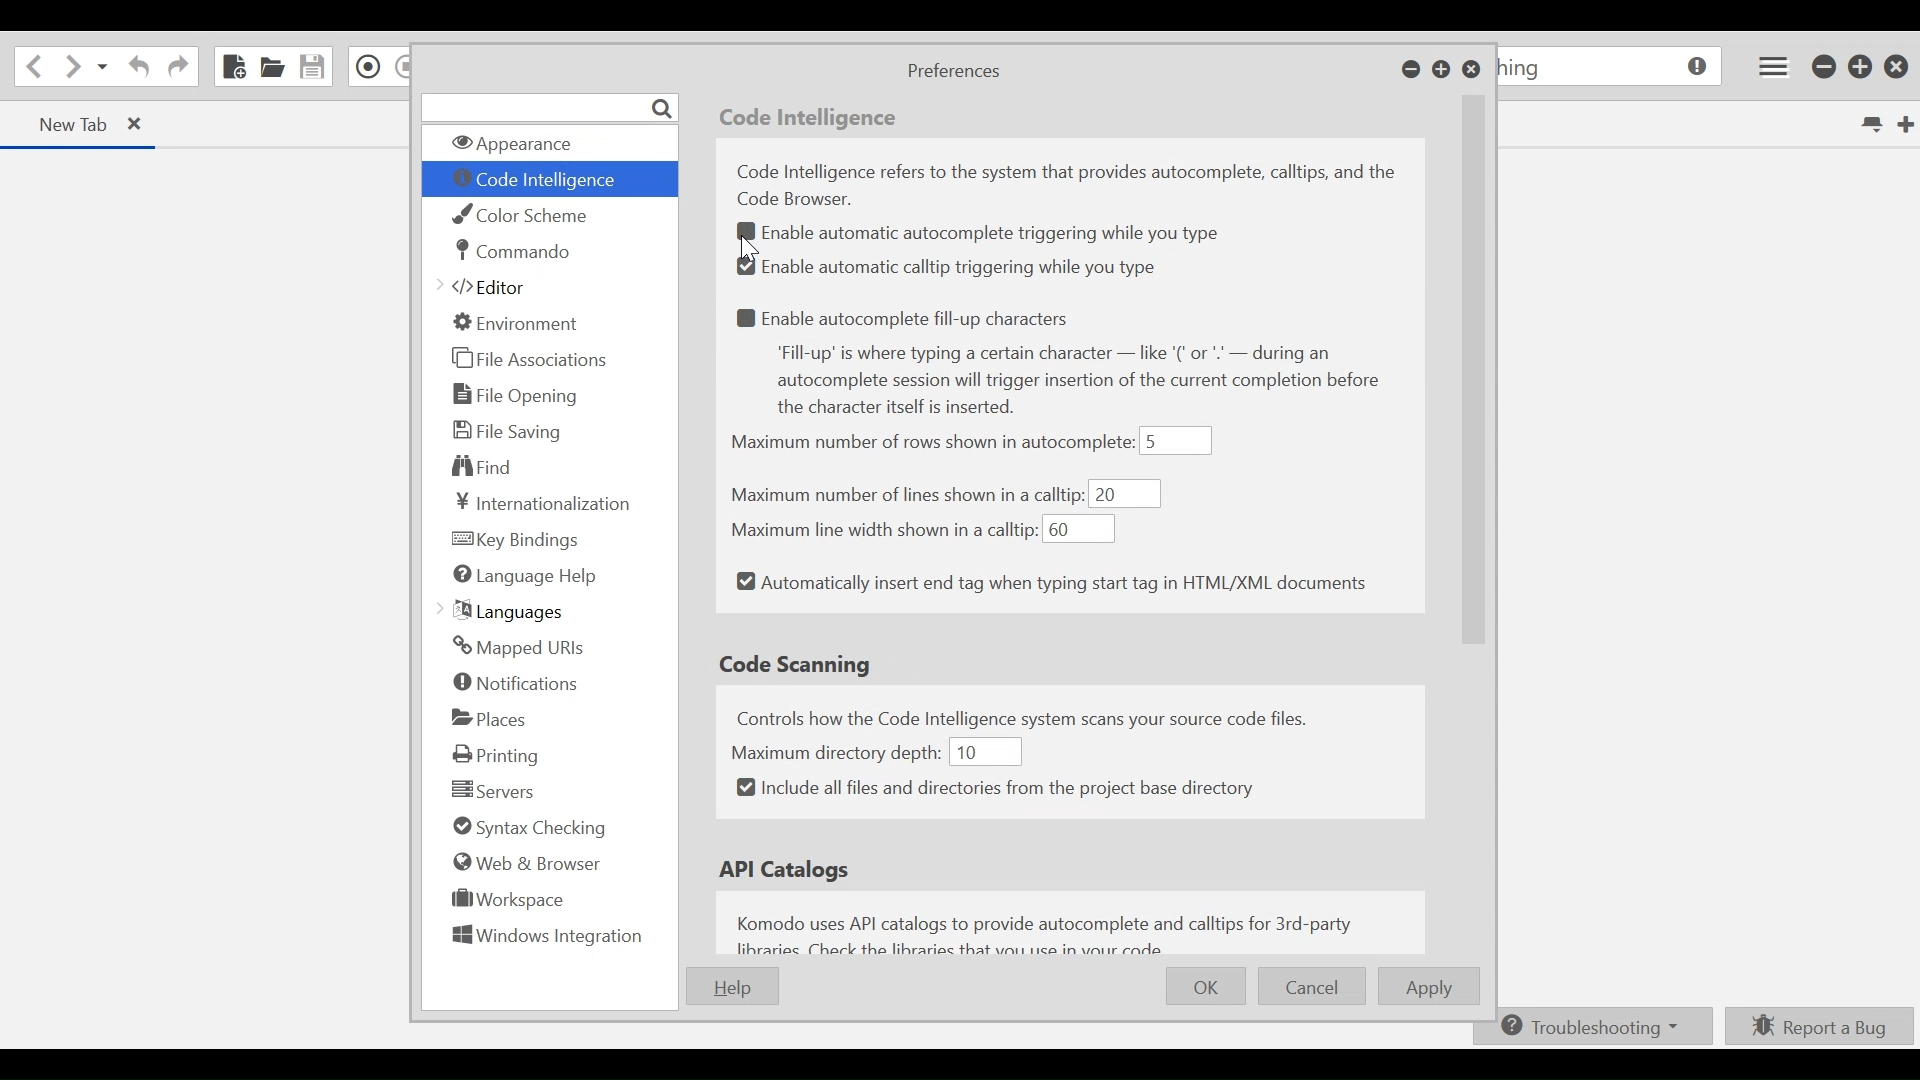 Image resolution: width=1920 pixels, height=1080 pixels. I want to click on Recording in Macro , so click(369, 66).